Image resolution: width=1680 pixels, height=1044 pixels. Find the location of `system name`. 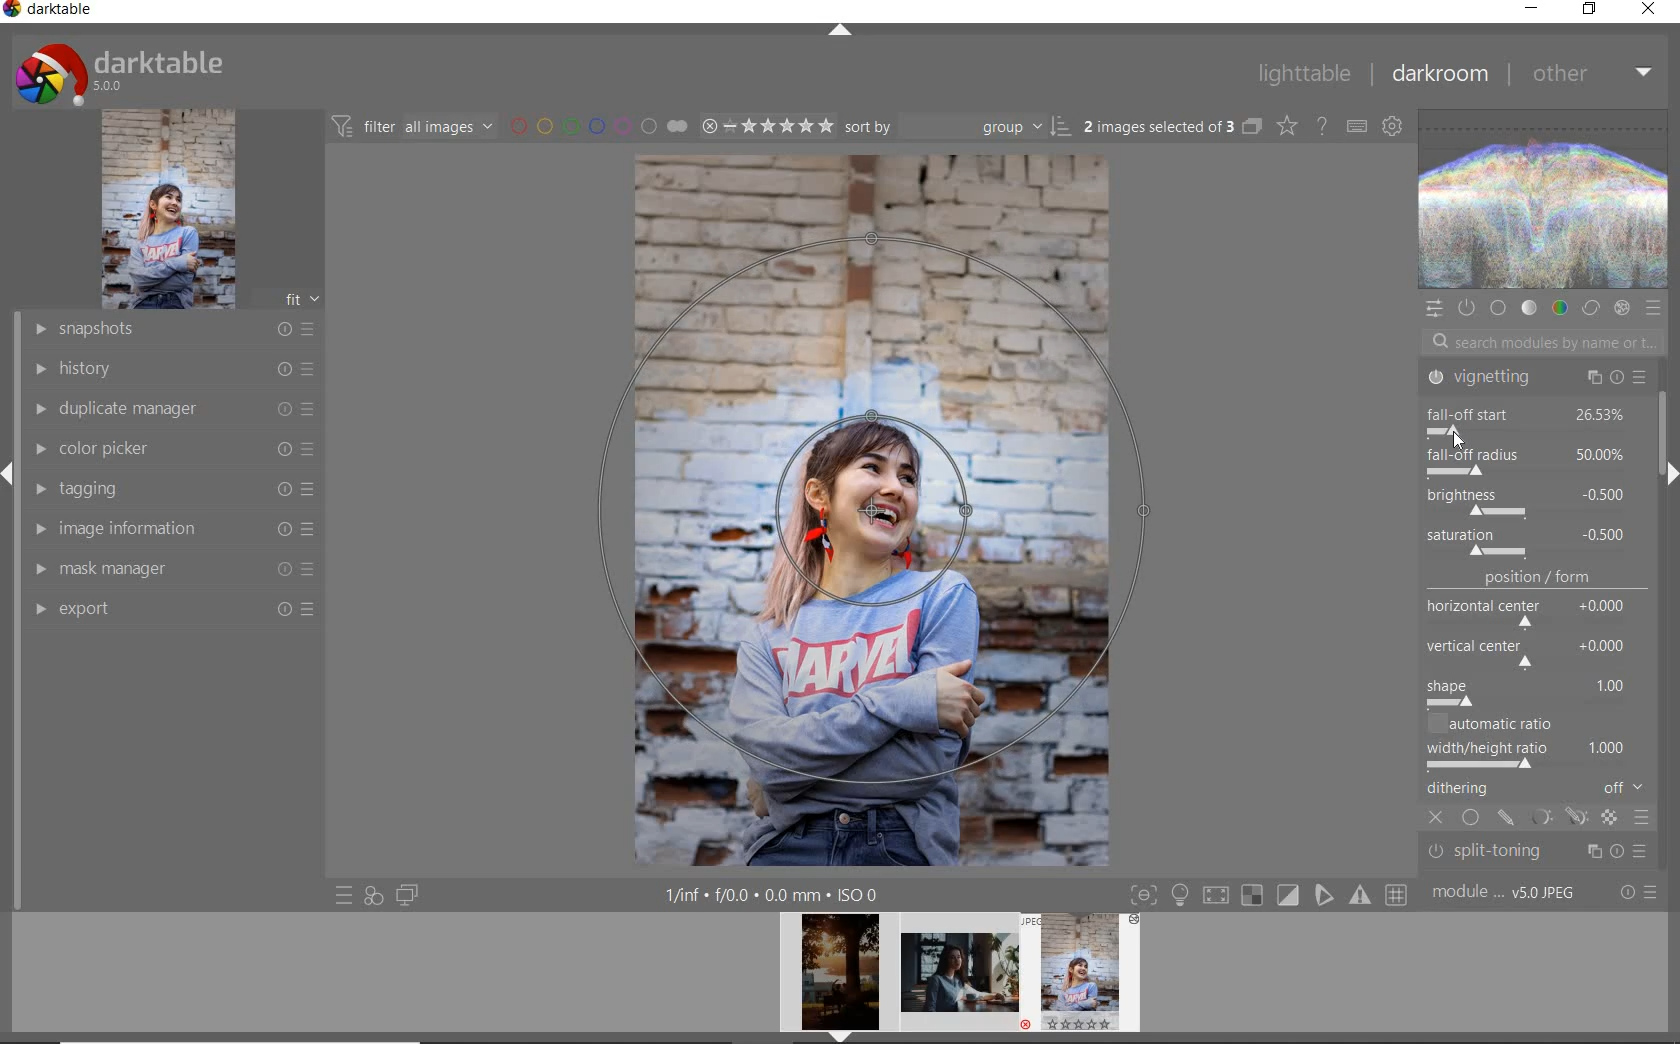

system name is located at coordinates (49, 12).